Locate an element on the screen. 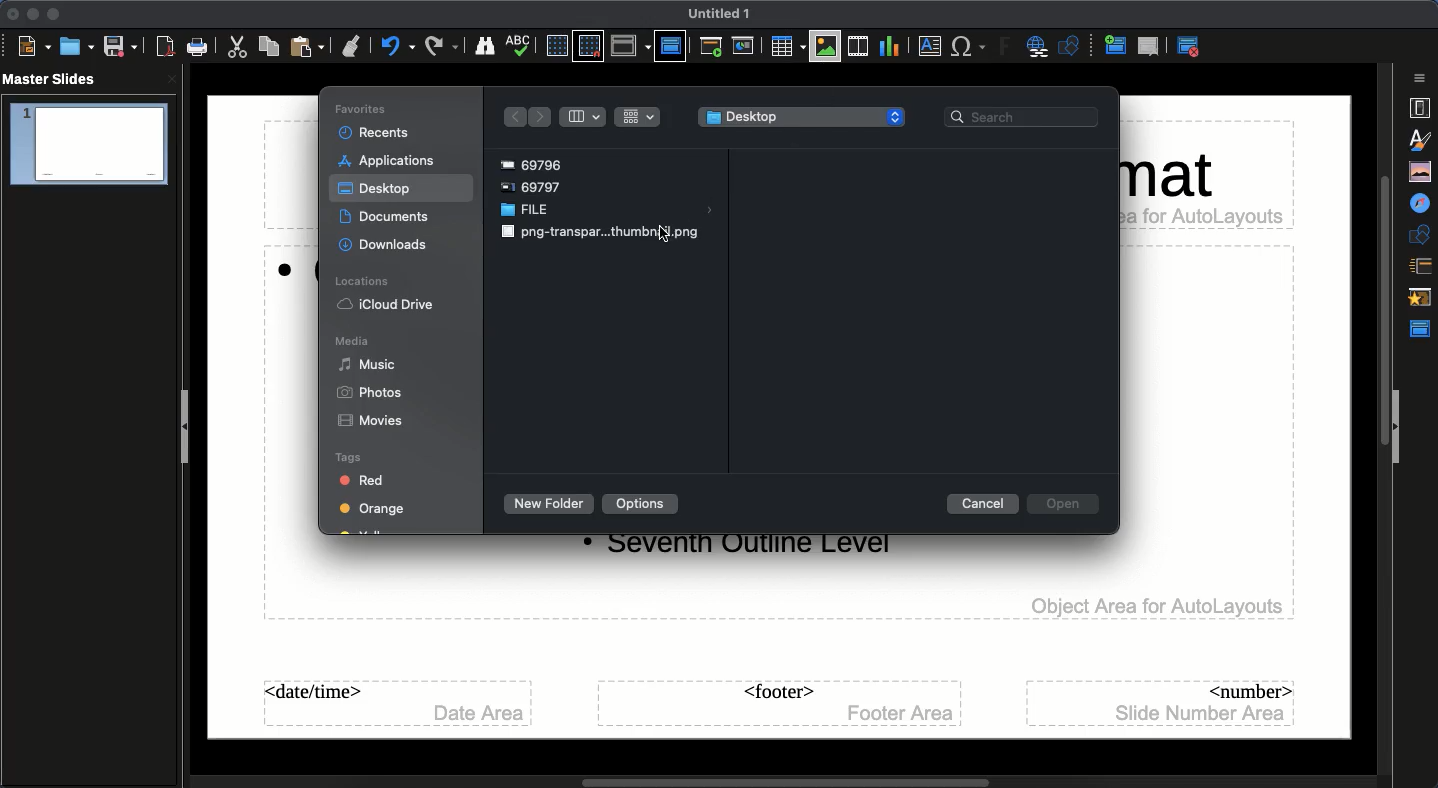 Image resolution: width=1438 pixels, height=788 pixels. Favorites  is located at coordinates (365, 109).